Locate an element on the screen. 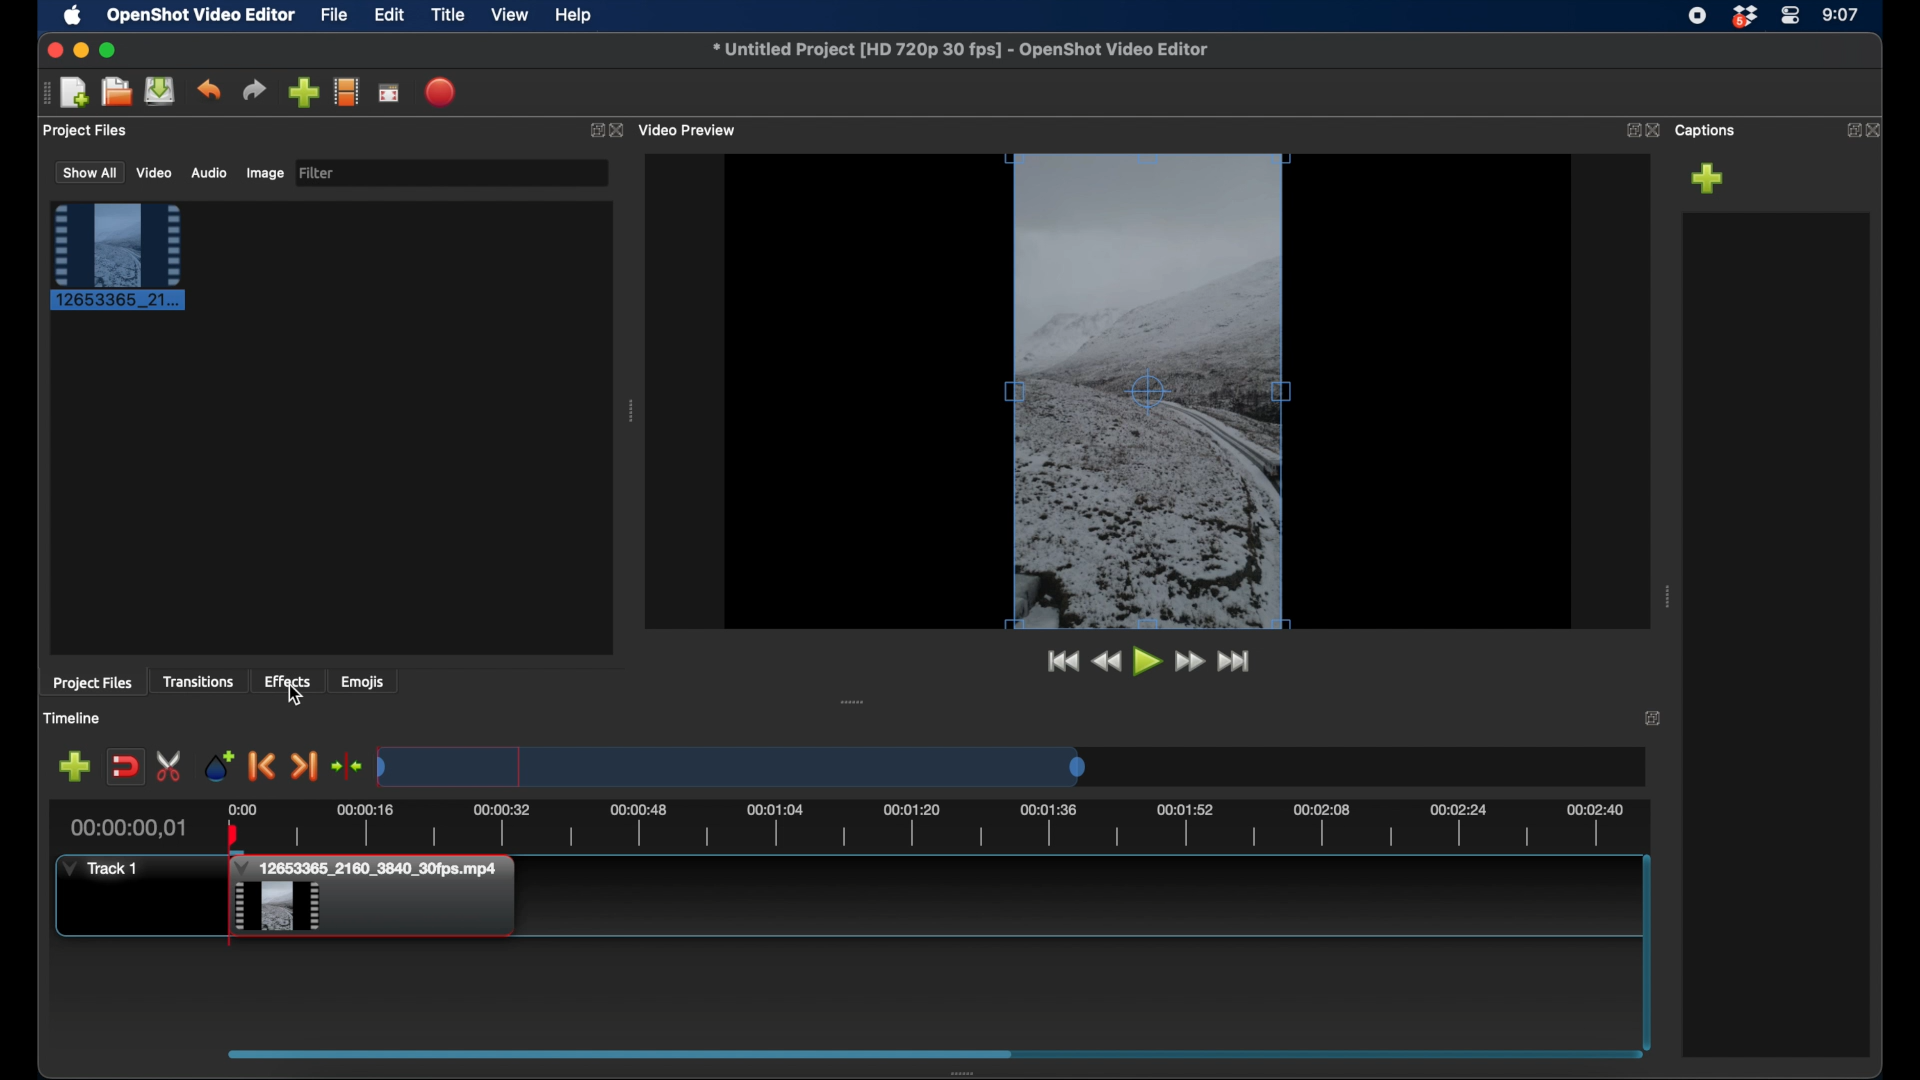 The image size is (1920, 1080). clip is located at coordinates (378, 900).